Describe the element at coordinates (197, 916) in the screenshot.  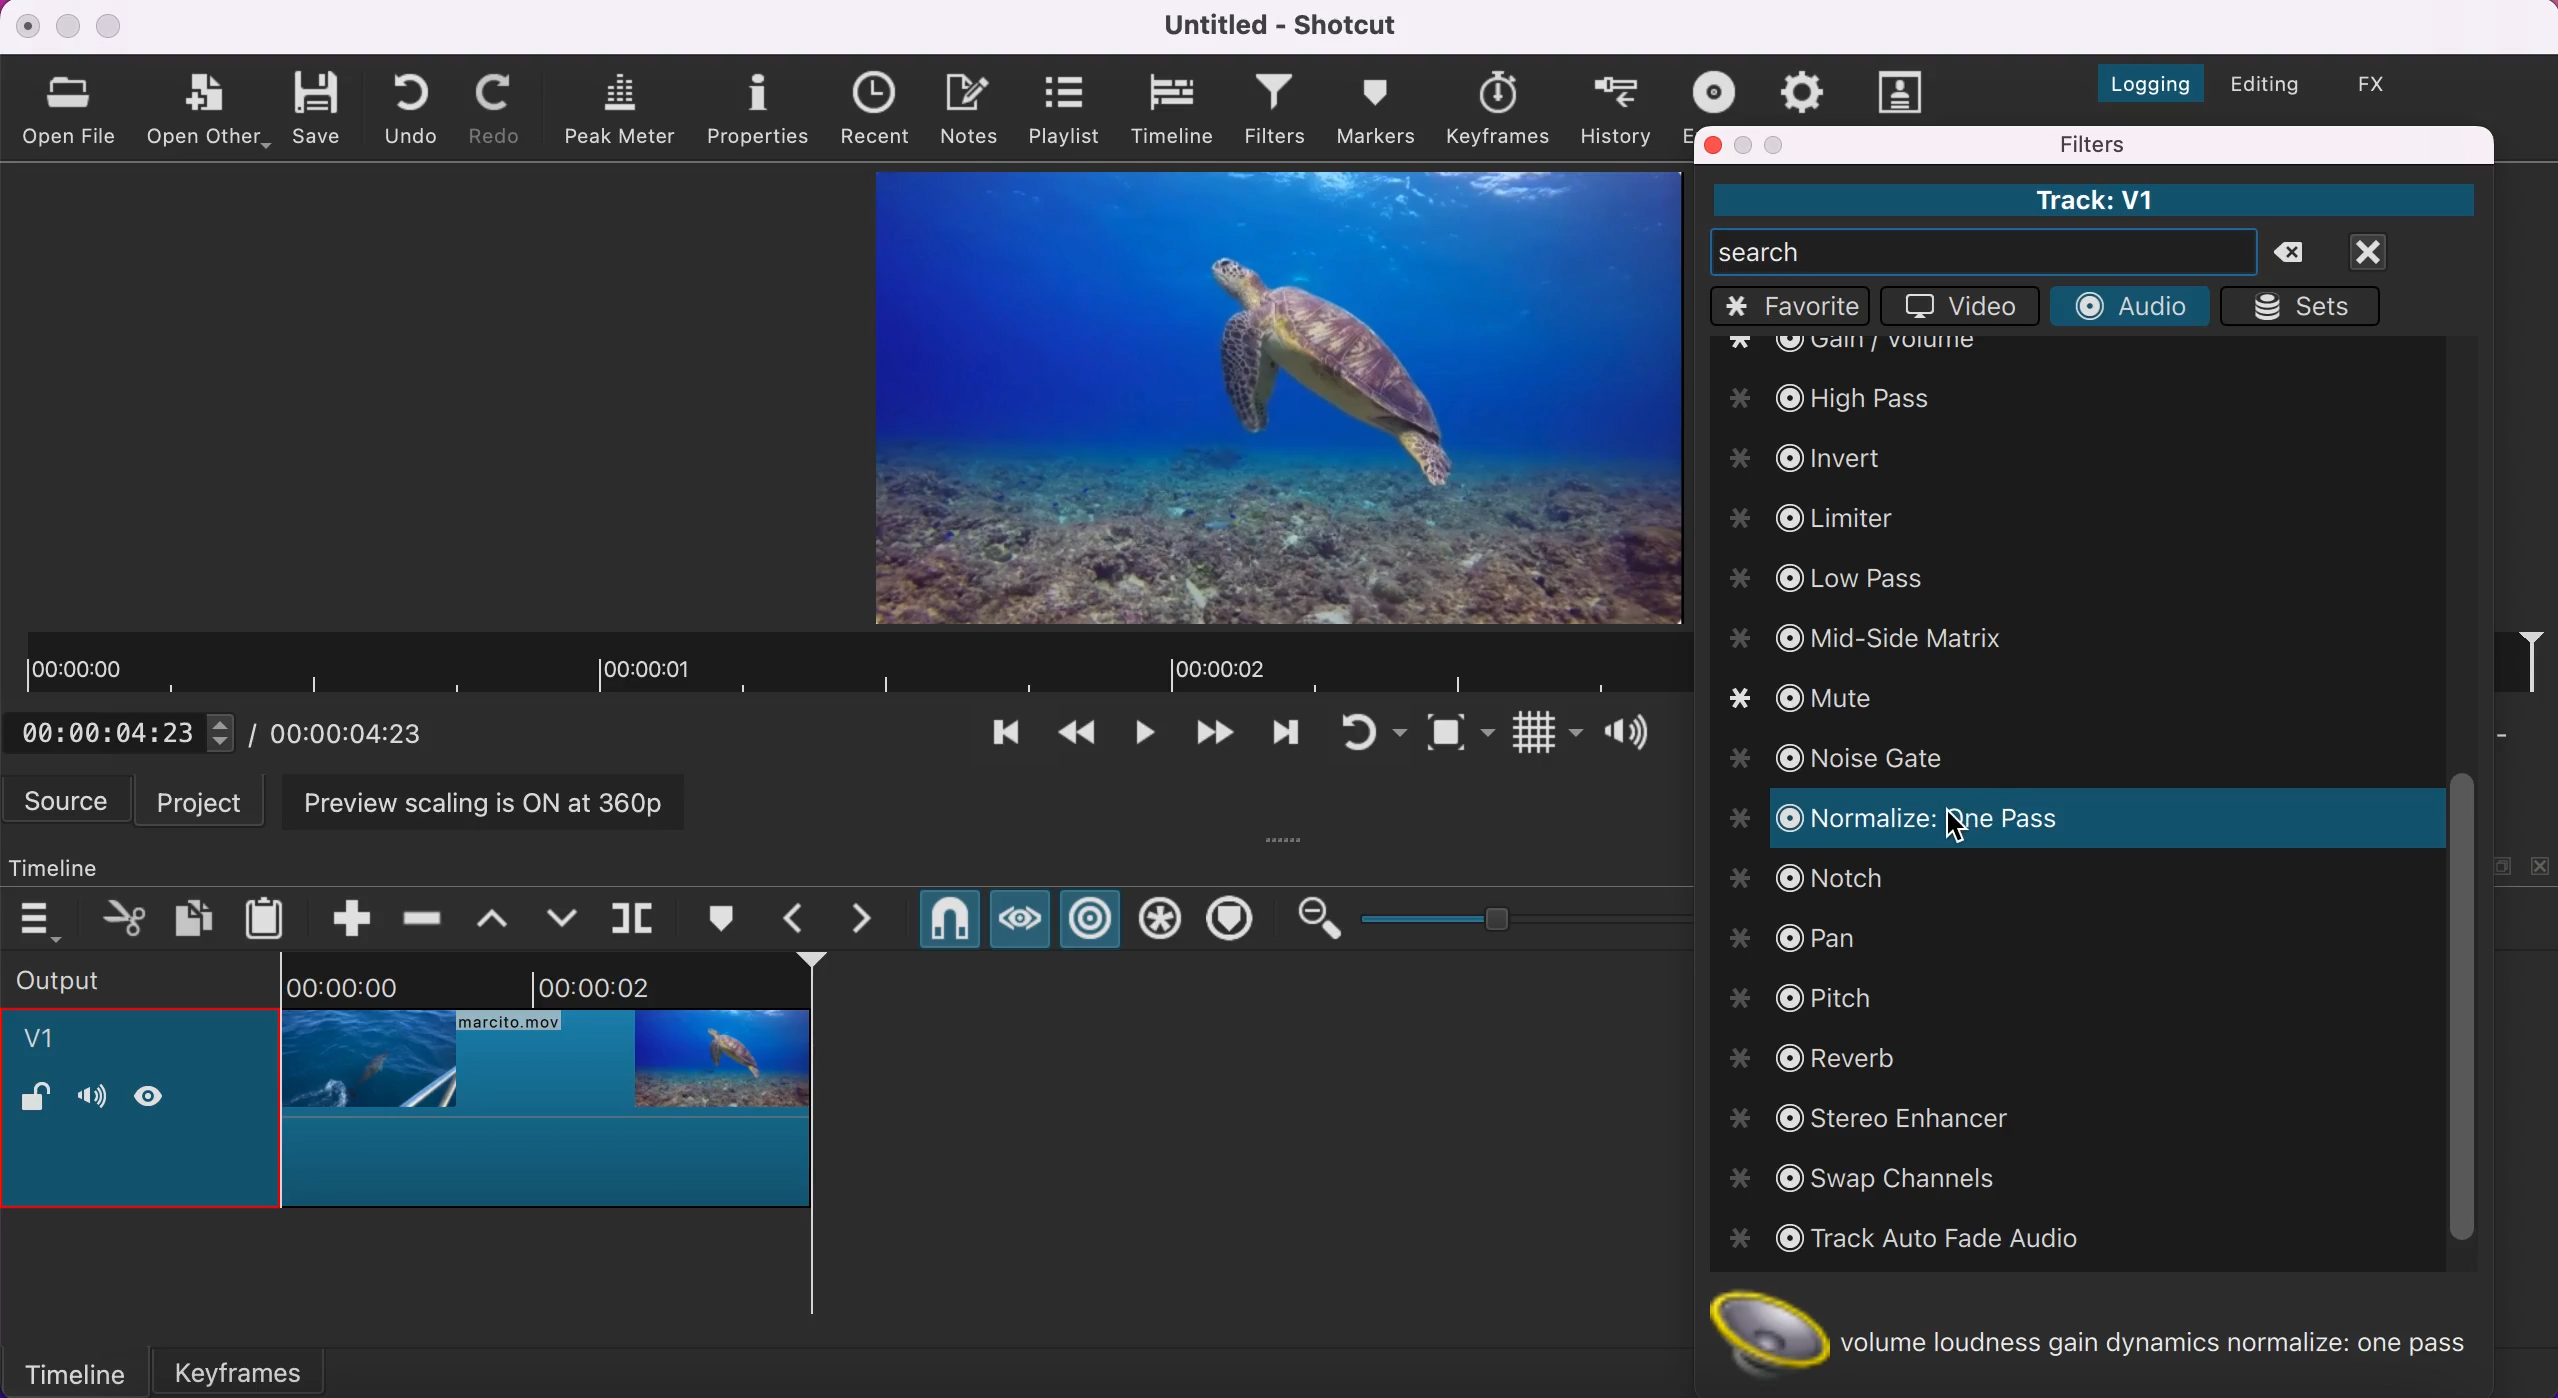
I see `copy` at that location.